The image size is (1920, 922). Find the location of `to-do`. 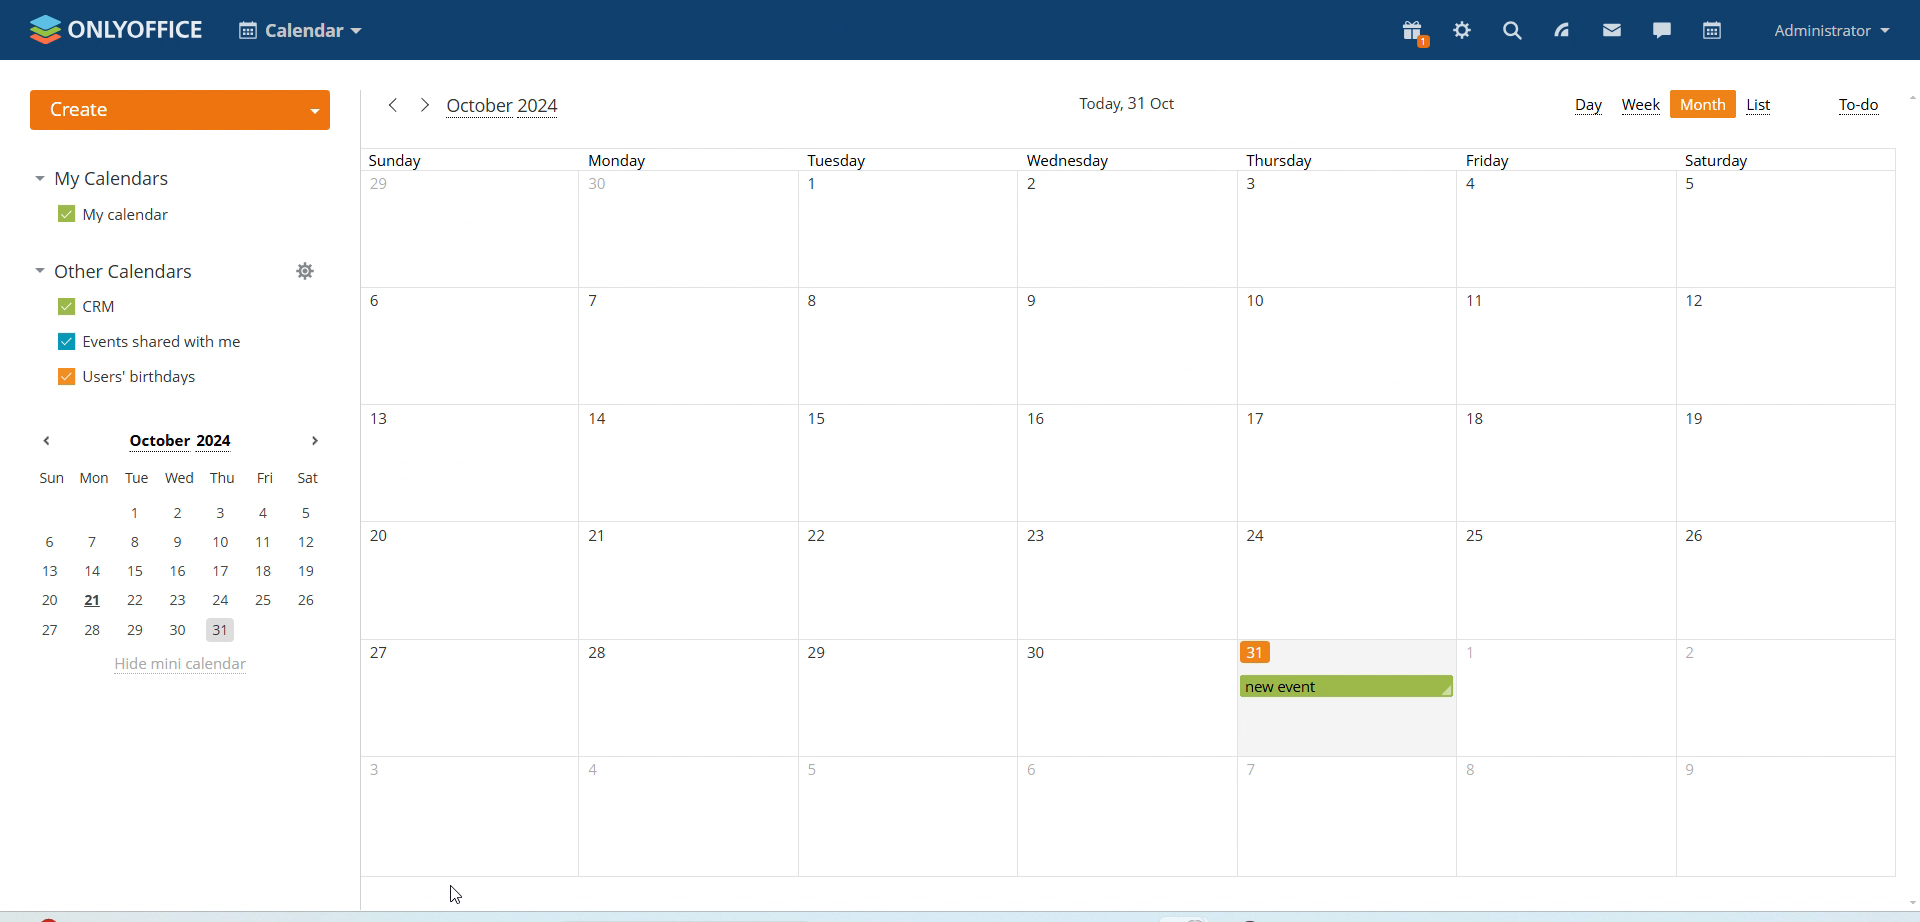

to-do is located at coordinates (1857, 106).